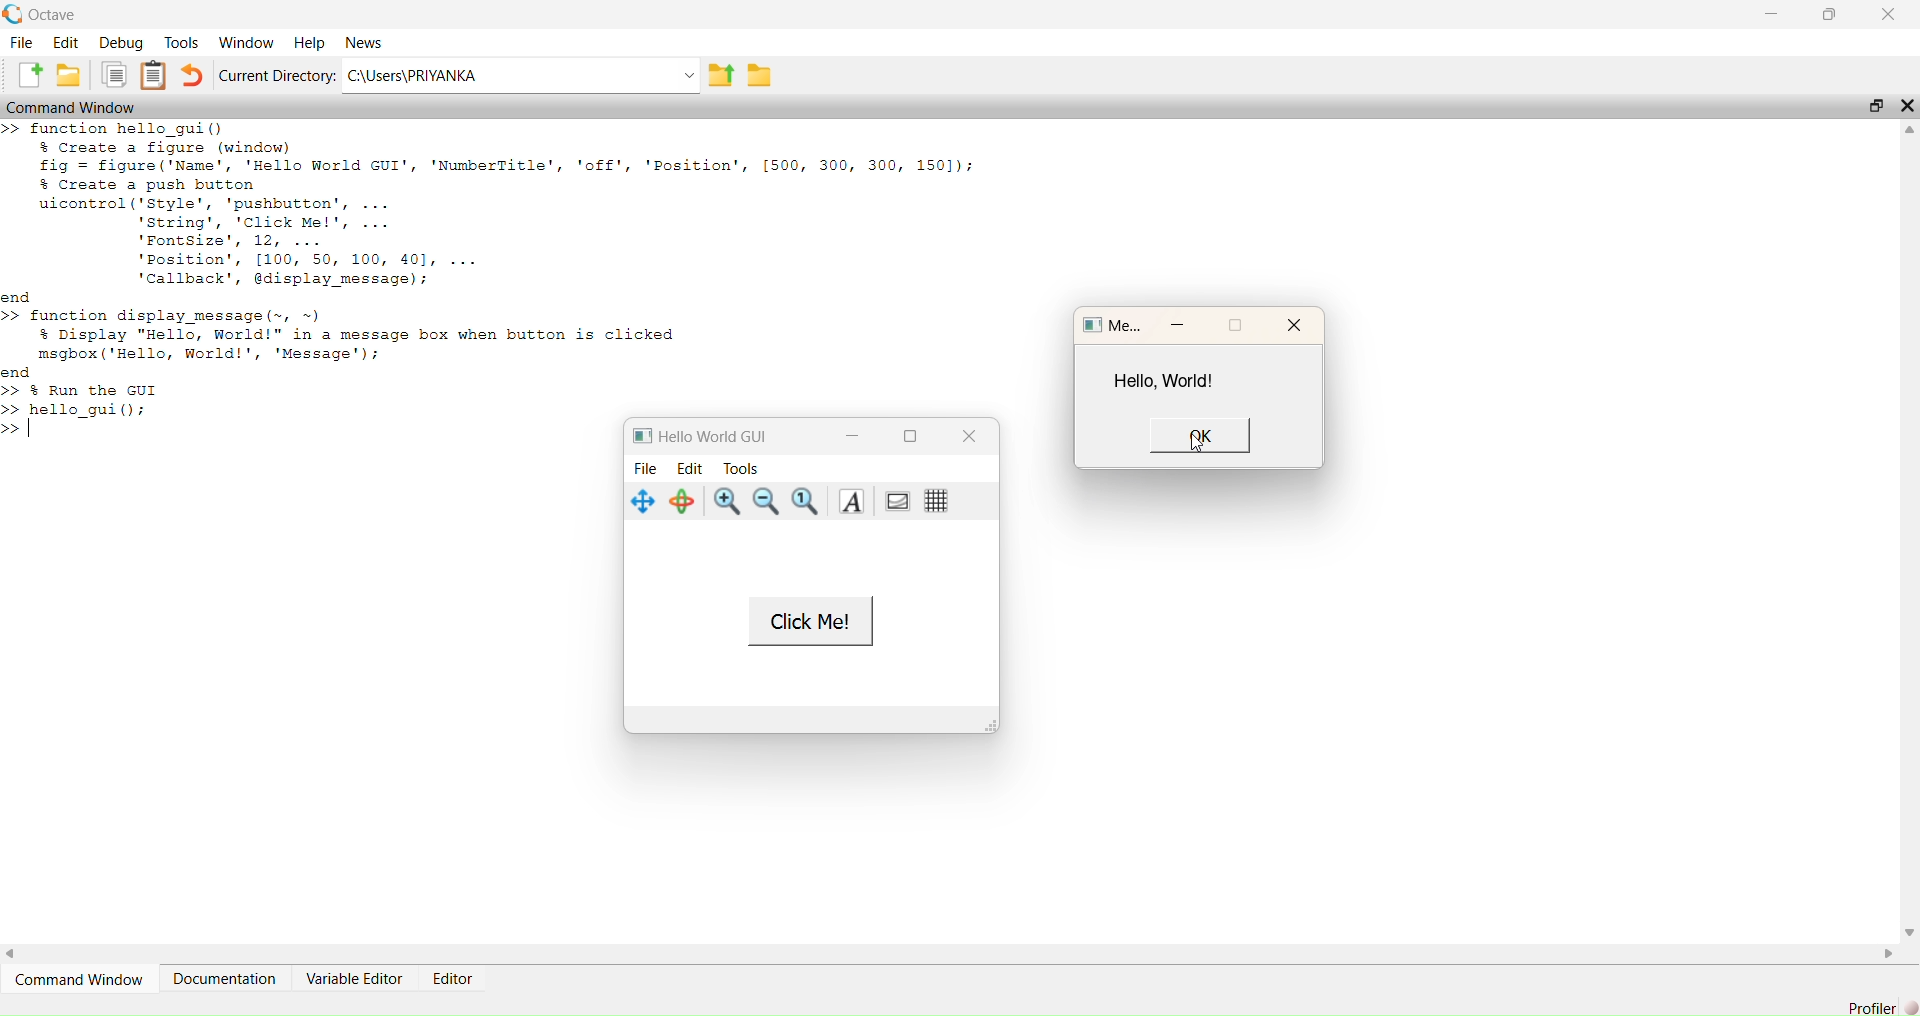  Describe the element at coordinates (1113, 327) in the screenshot. I see `Me...` at that location.